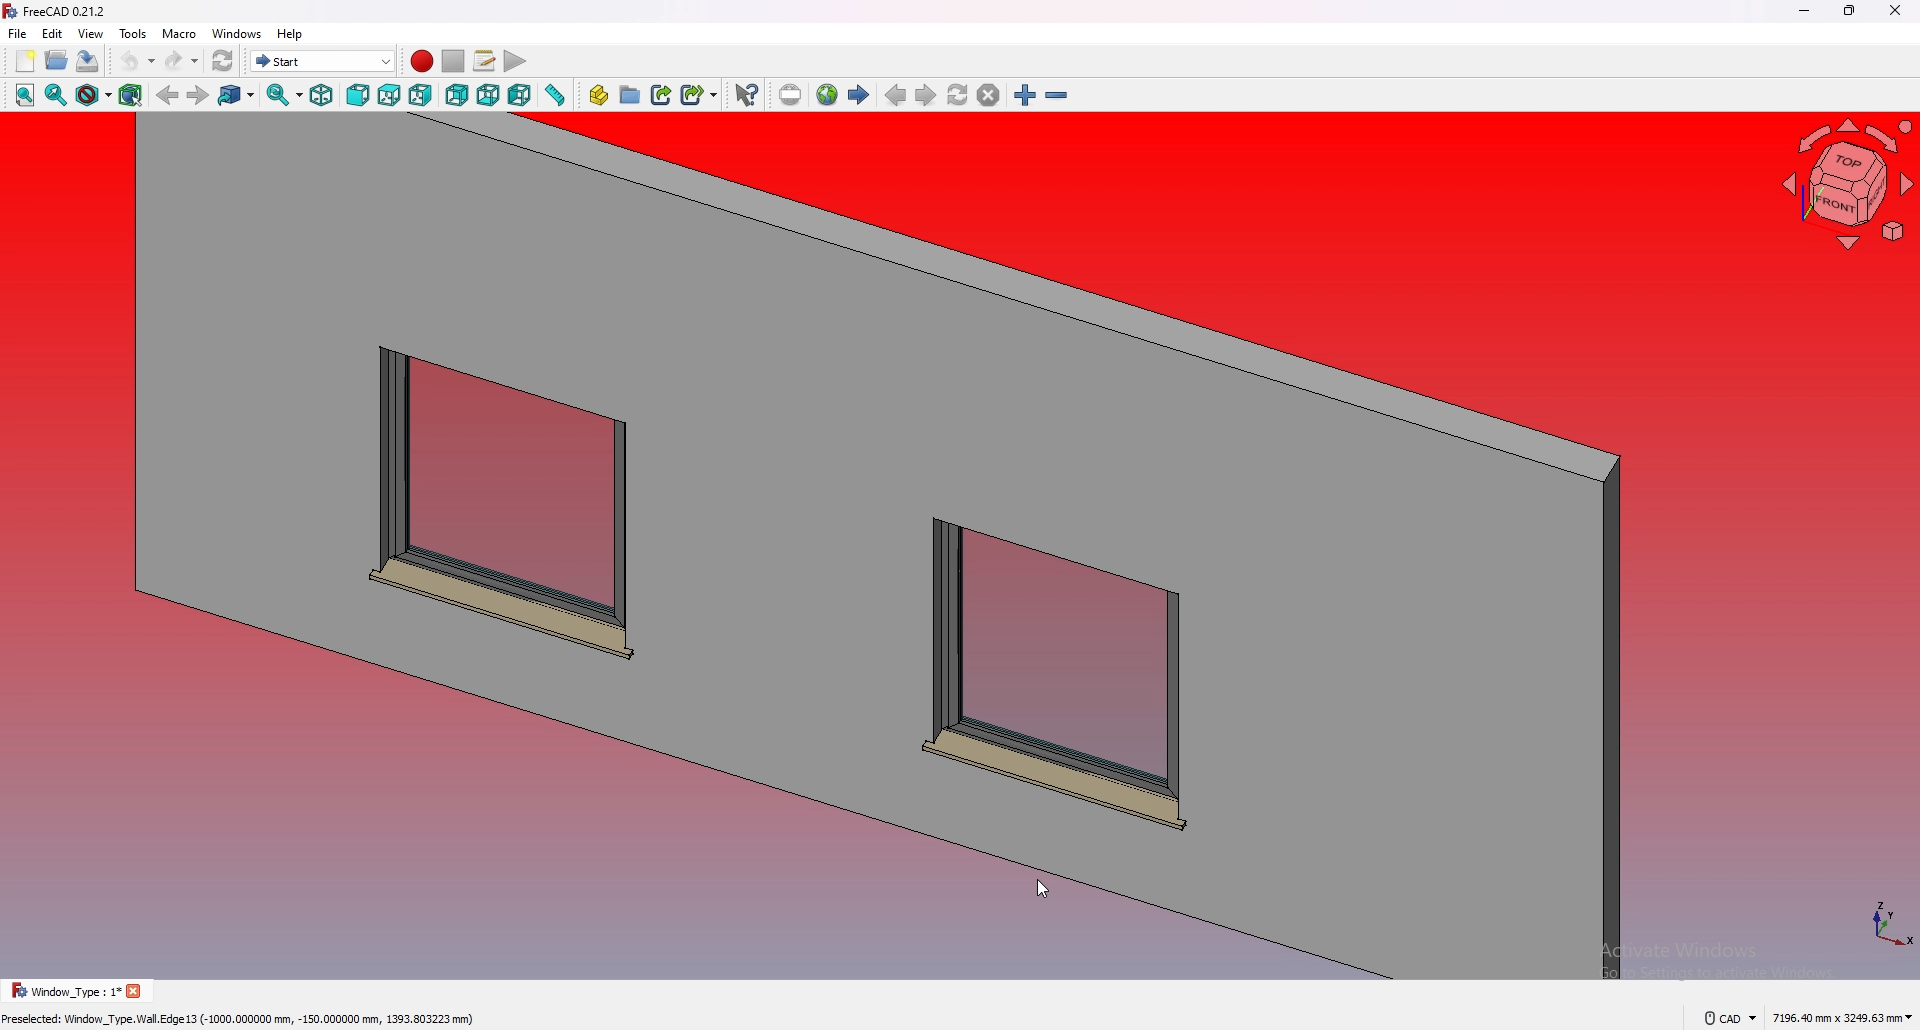 Image resolution: width=1920 pixels, height=1030 pixels. Describe the element at coordinates (1850, 11) in the screenshot. I see `resize` at that location.